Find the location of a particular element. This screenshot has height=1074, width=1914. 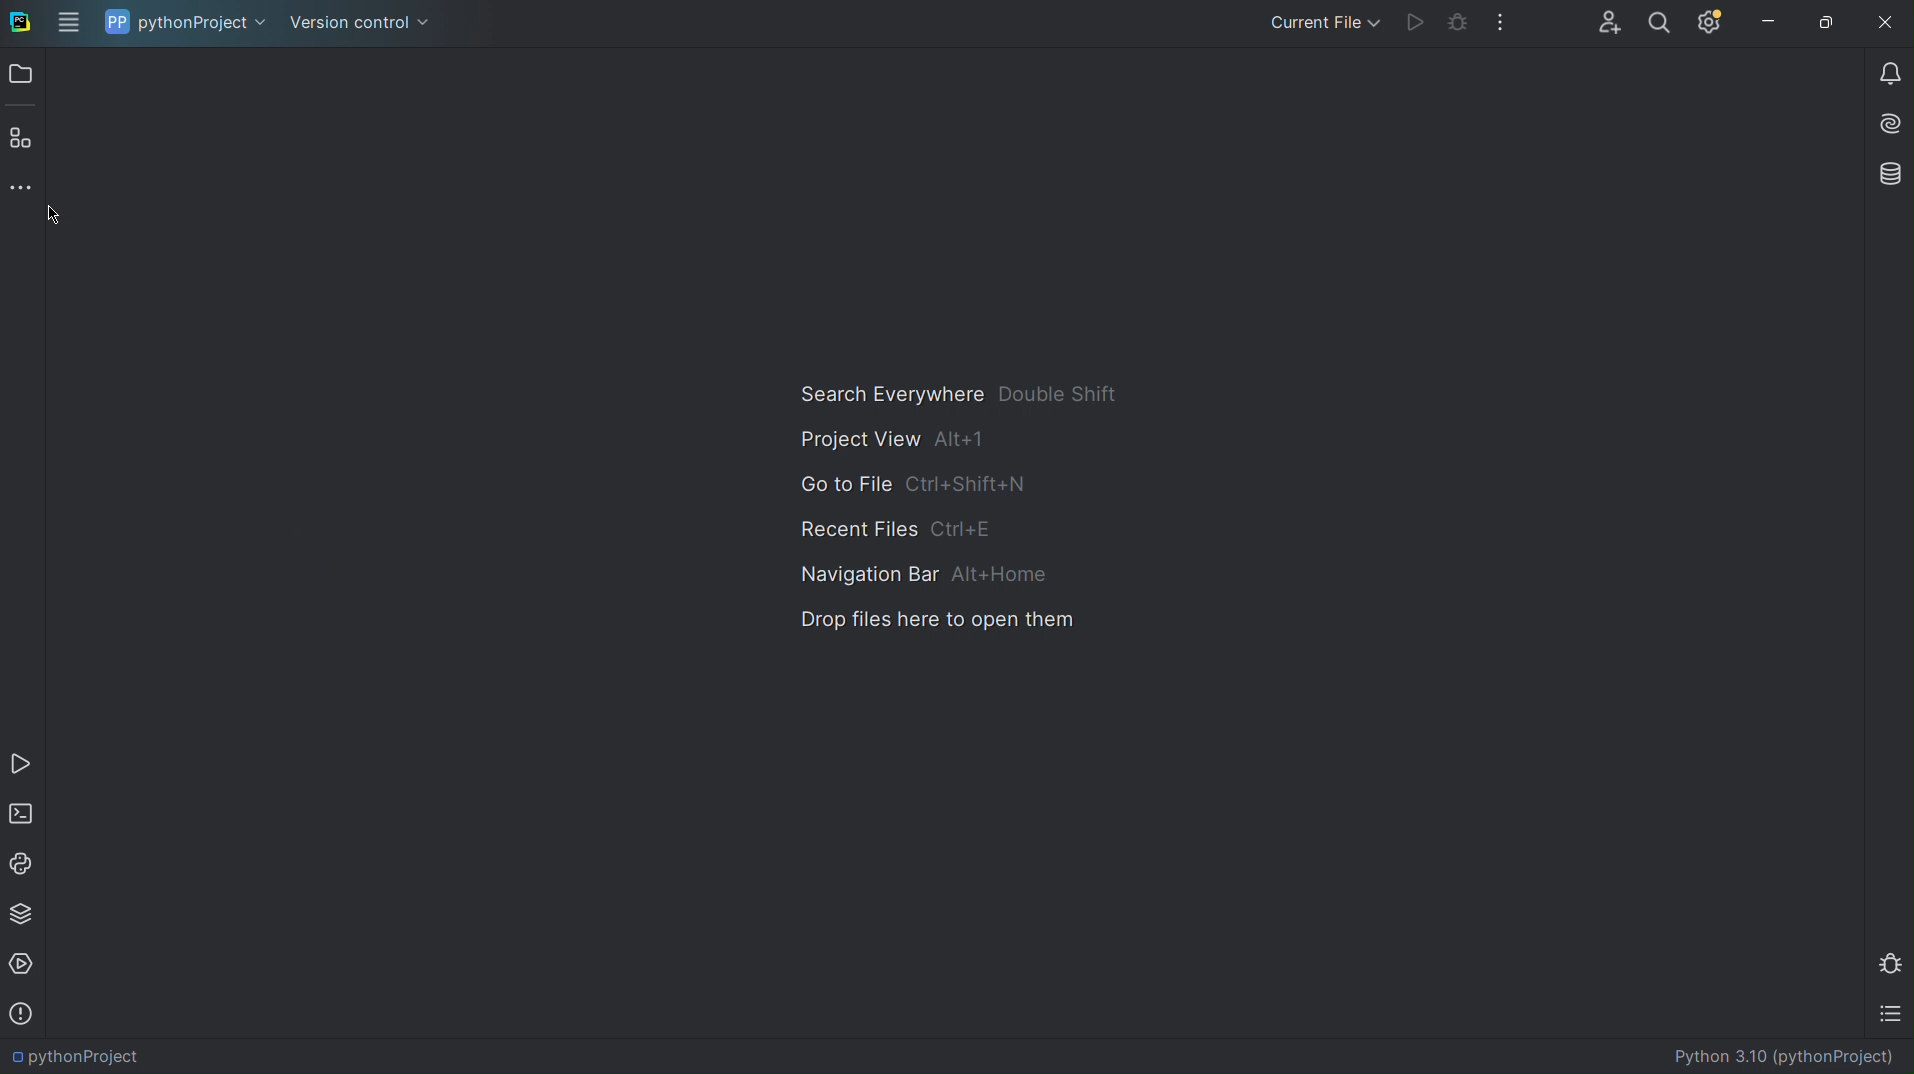

Python Console is located at coordinates (24, 863).